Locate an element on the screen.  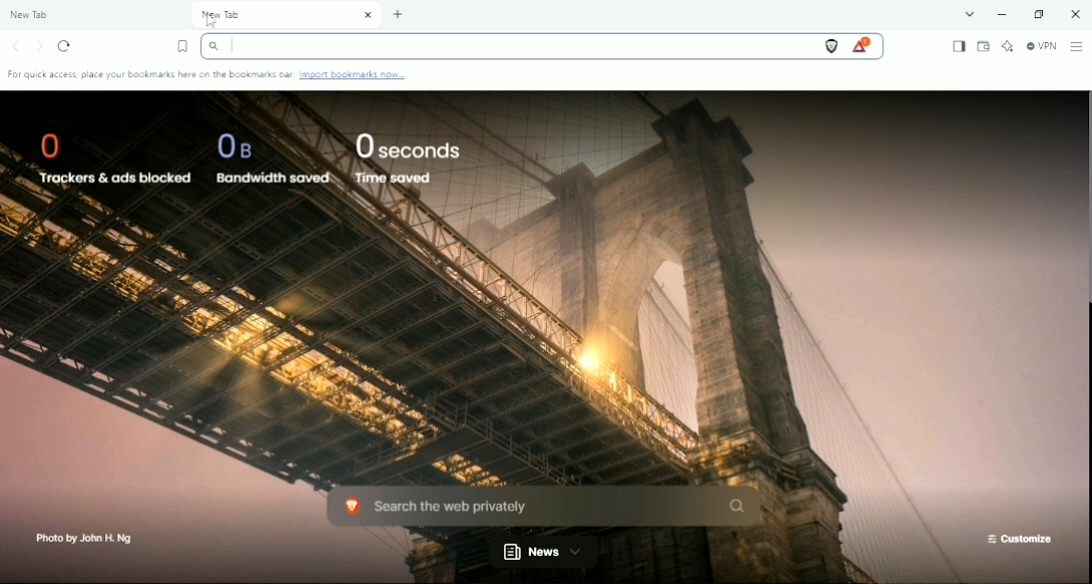
Leo AI is located at coordinates (1007, 46).